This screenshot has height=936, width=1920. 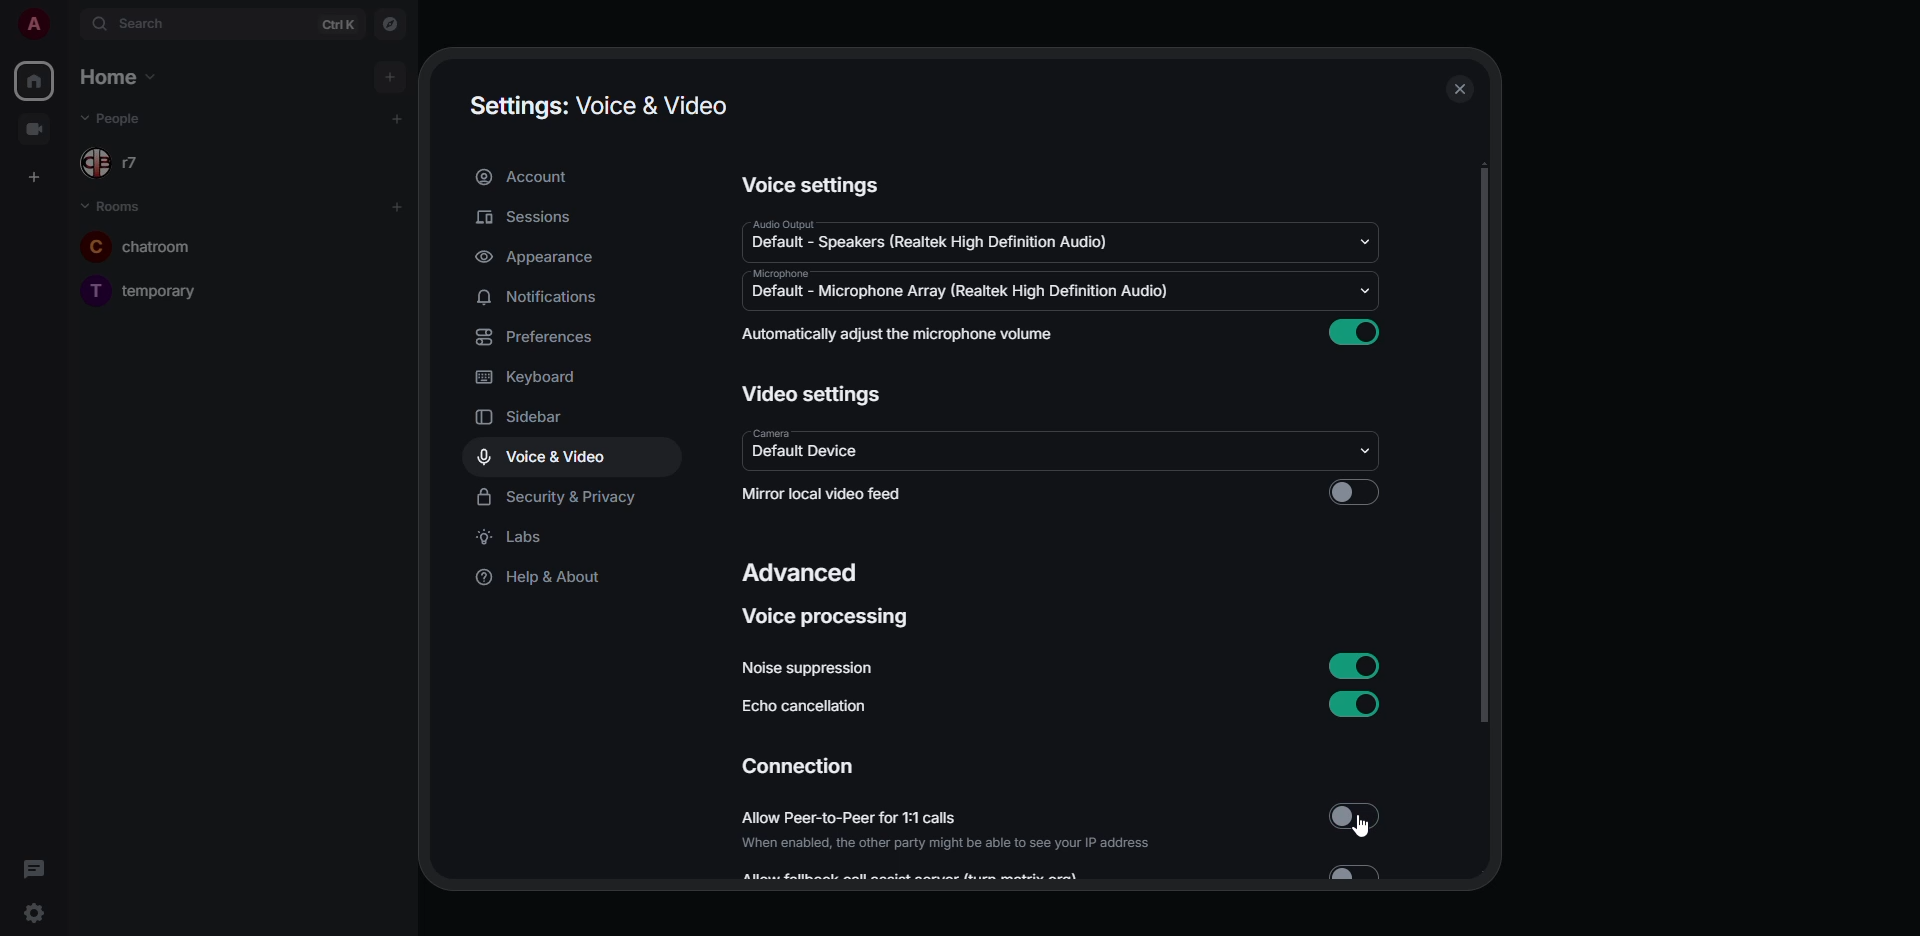 I want to click on sidebar, so click(x=529, y=416).